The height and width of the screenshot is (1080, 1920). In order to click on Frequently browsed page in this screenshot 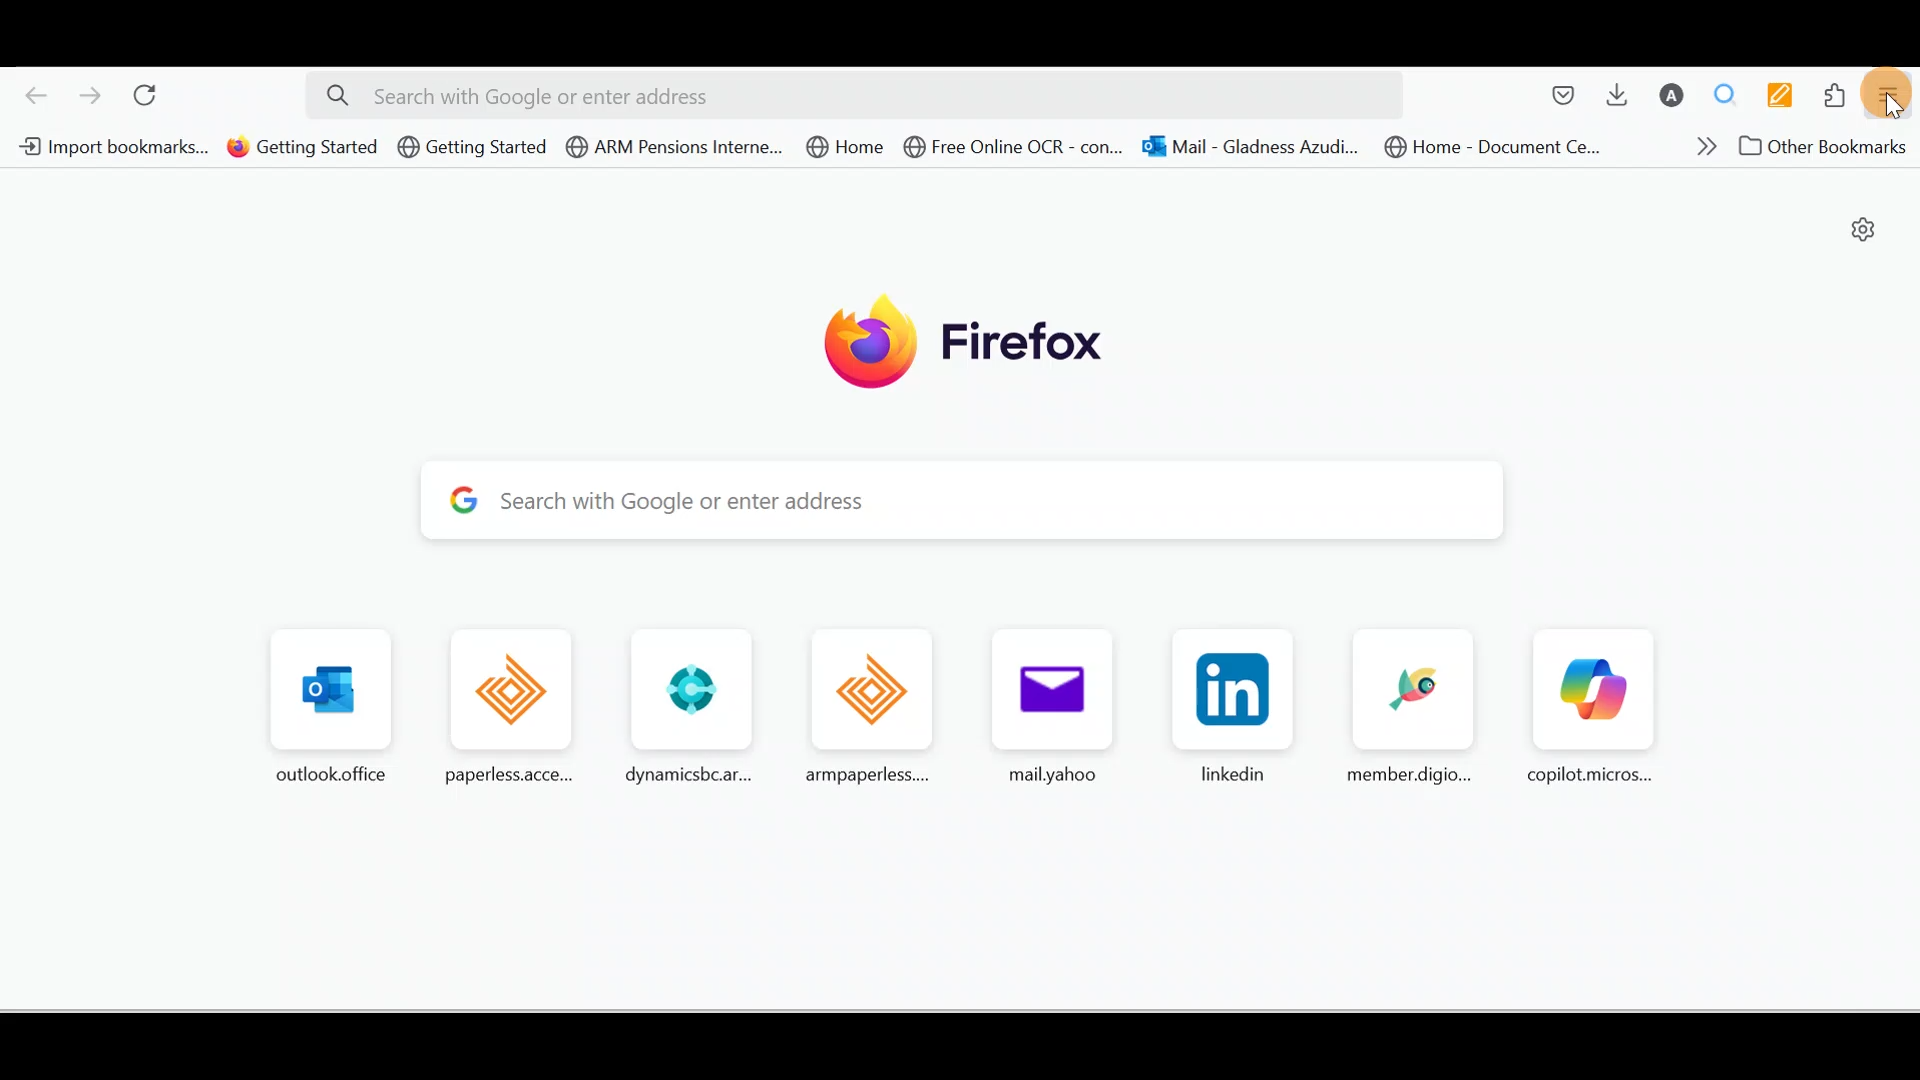, I will do `click(516, 703)`.